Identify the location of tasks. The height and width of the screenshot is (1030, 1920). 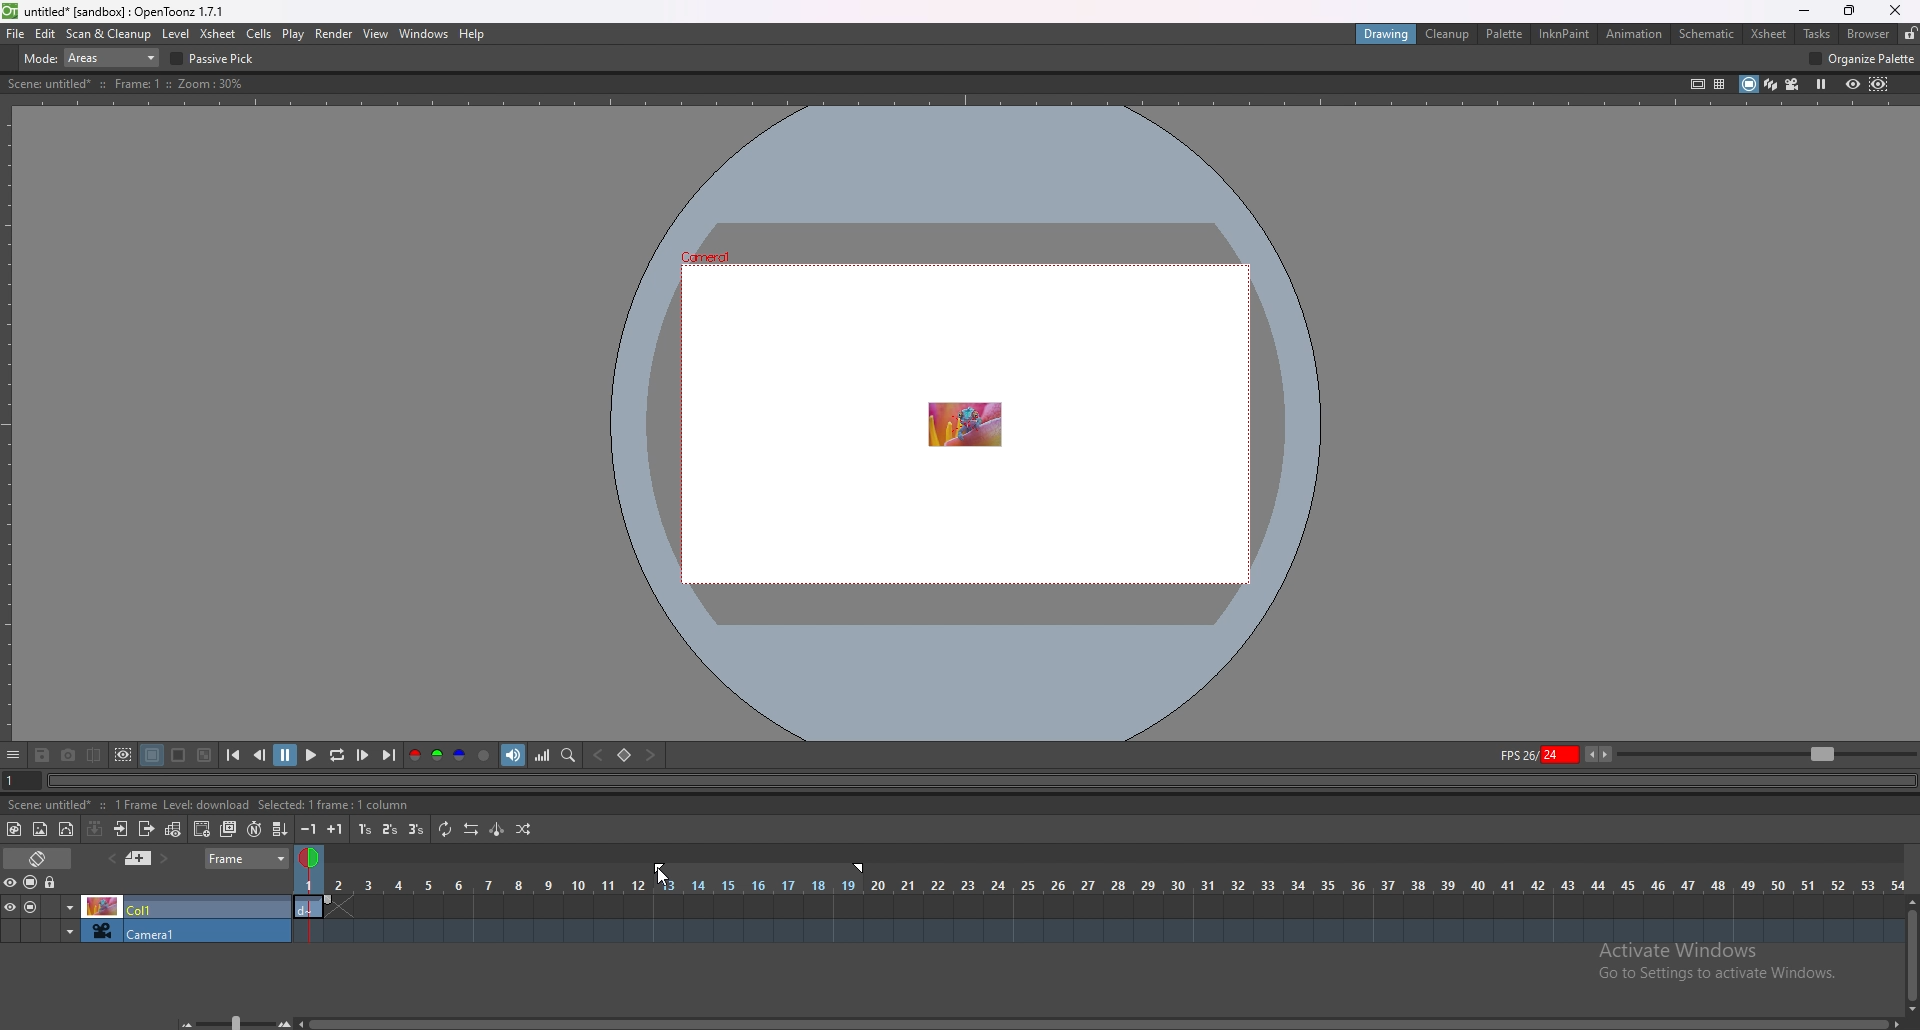
(1816, 33).